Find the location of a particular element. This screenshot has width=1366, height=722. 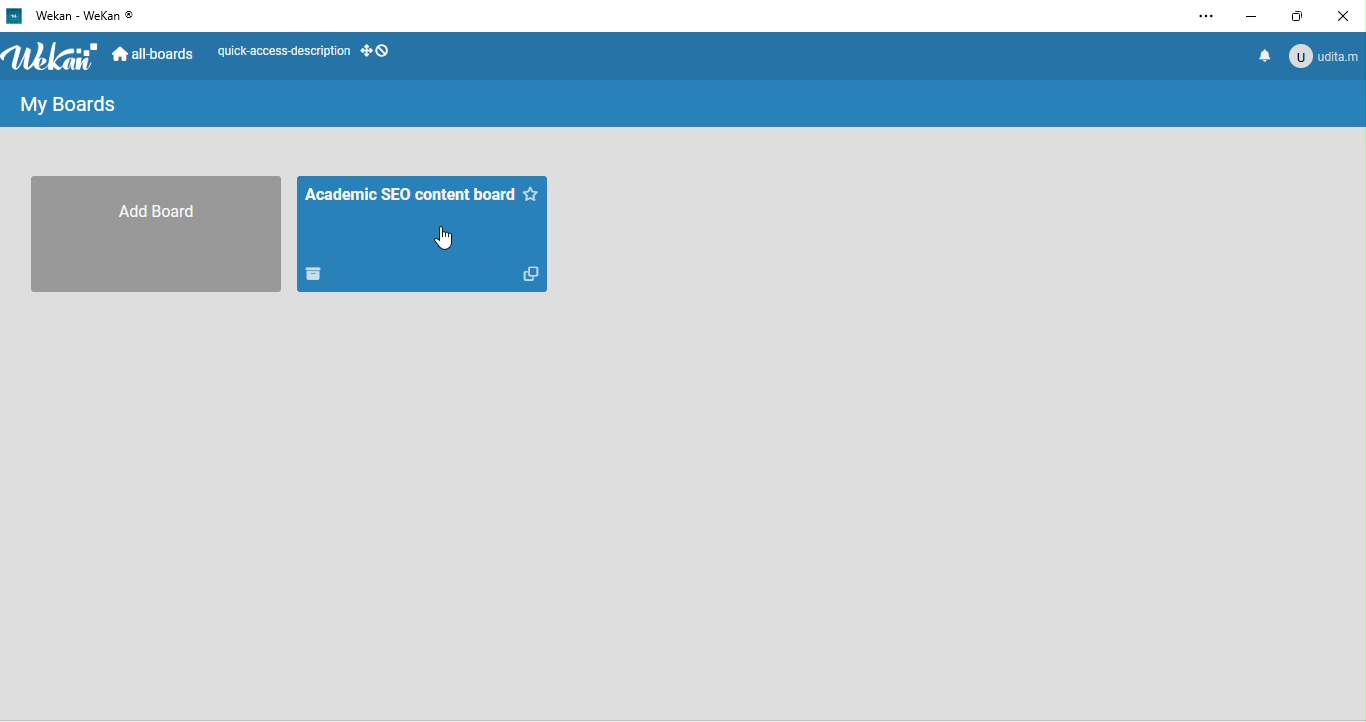

all boards is located at coordinates (155, 54).